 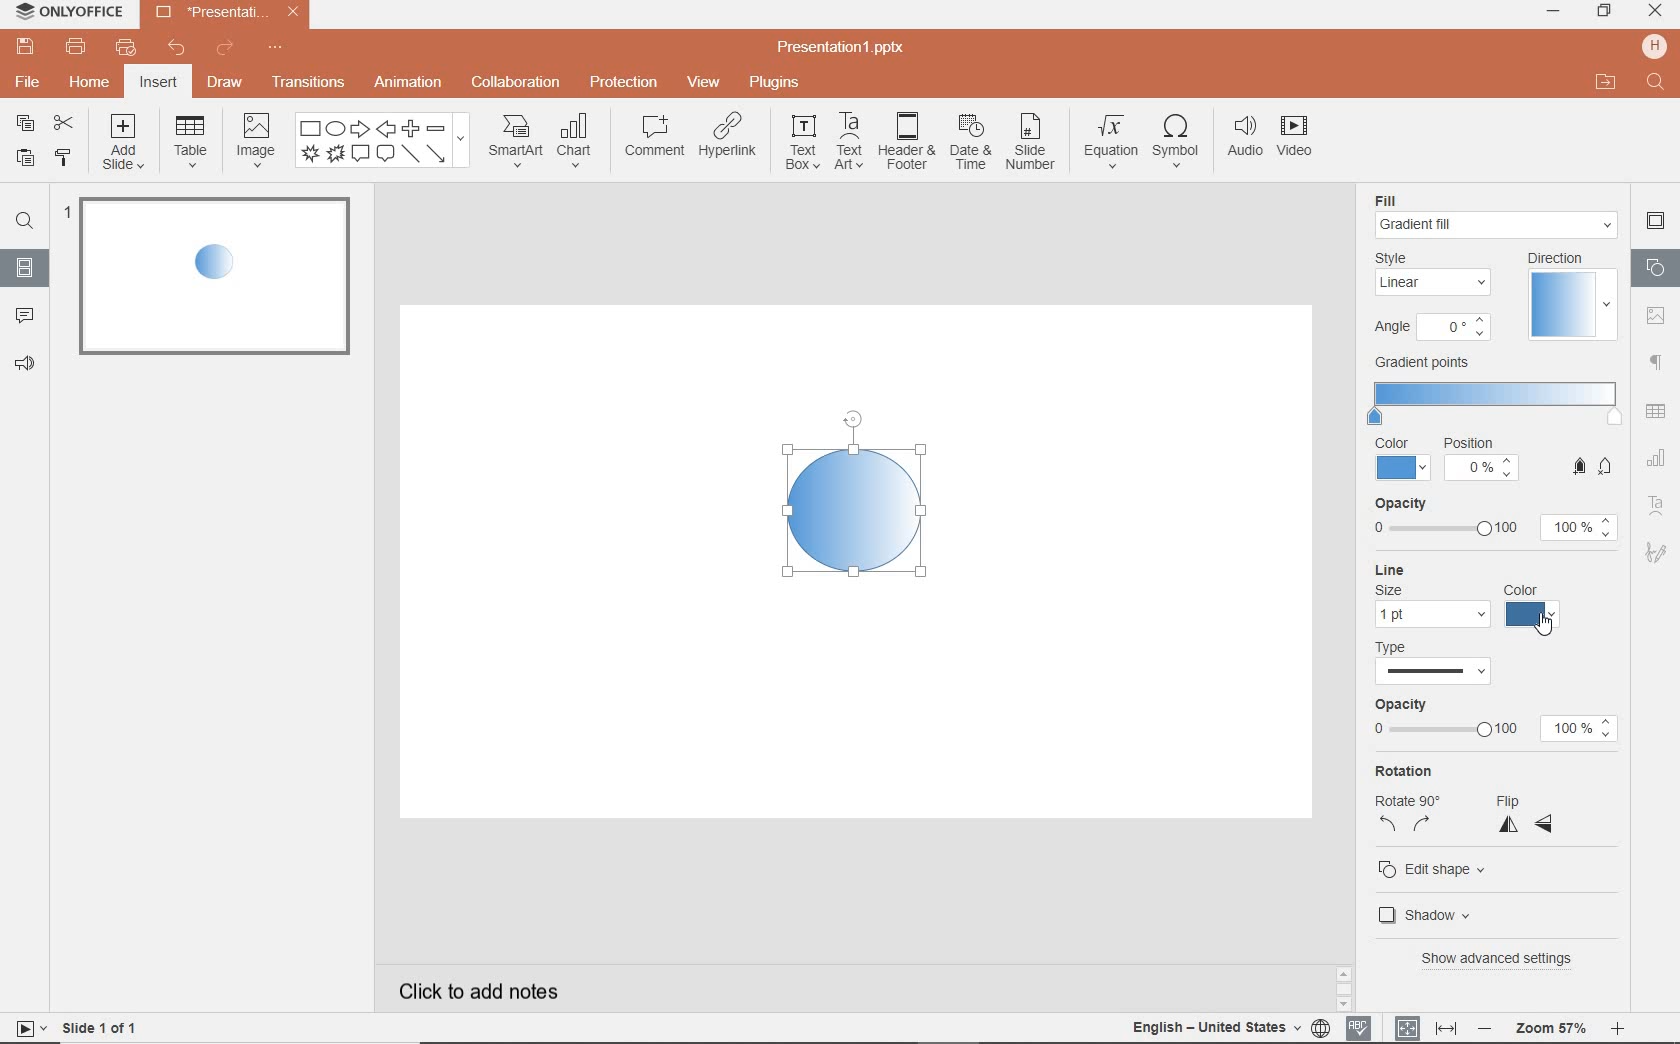 I want to click on copy style, so click(x=62, y=160).